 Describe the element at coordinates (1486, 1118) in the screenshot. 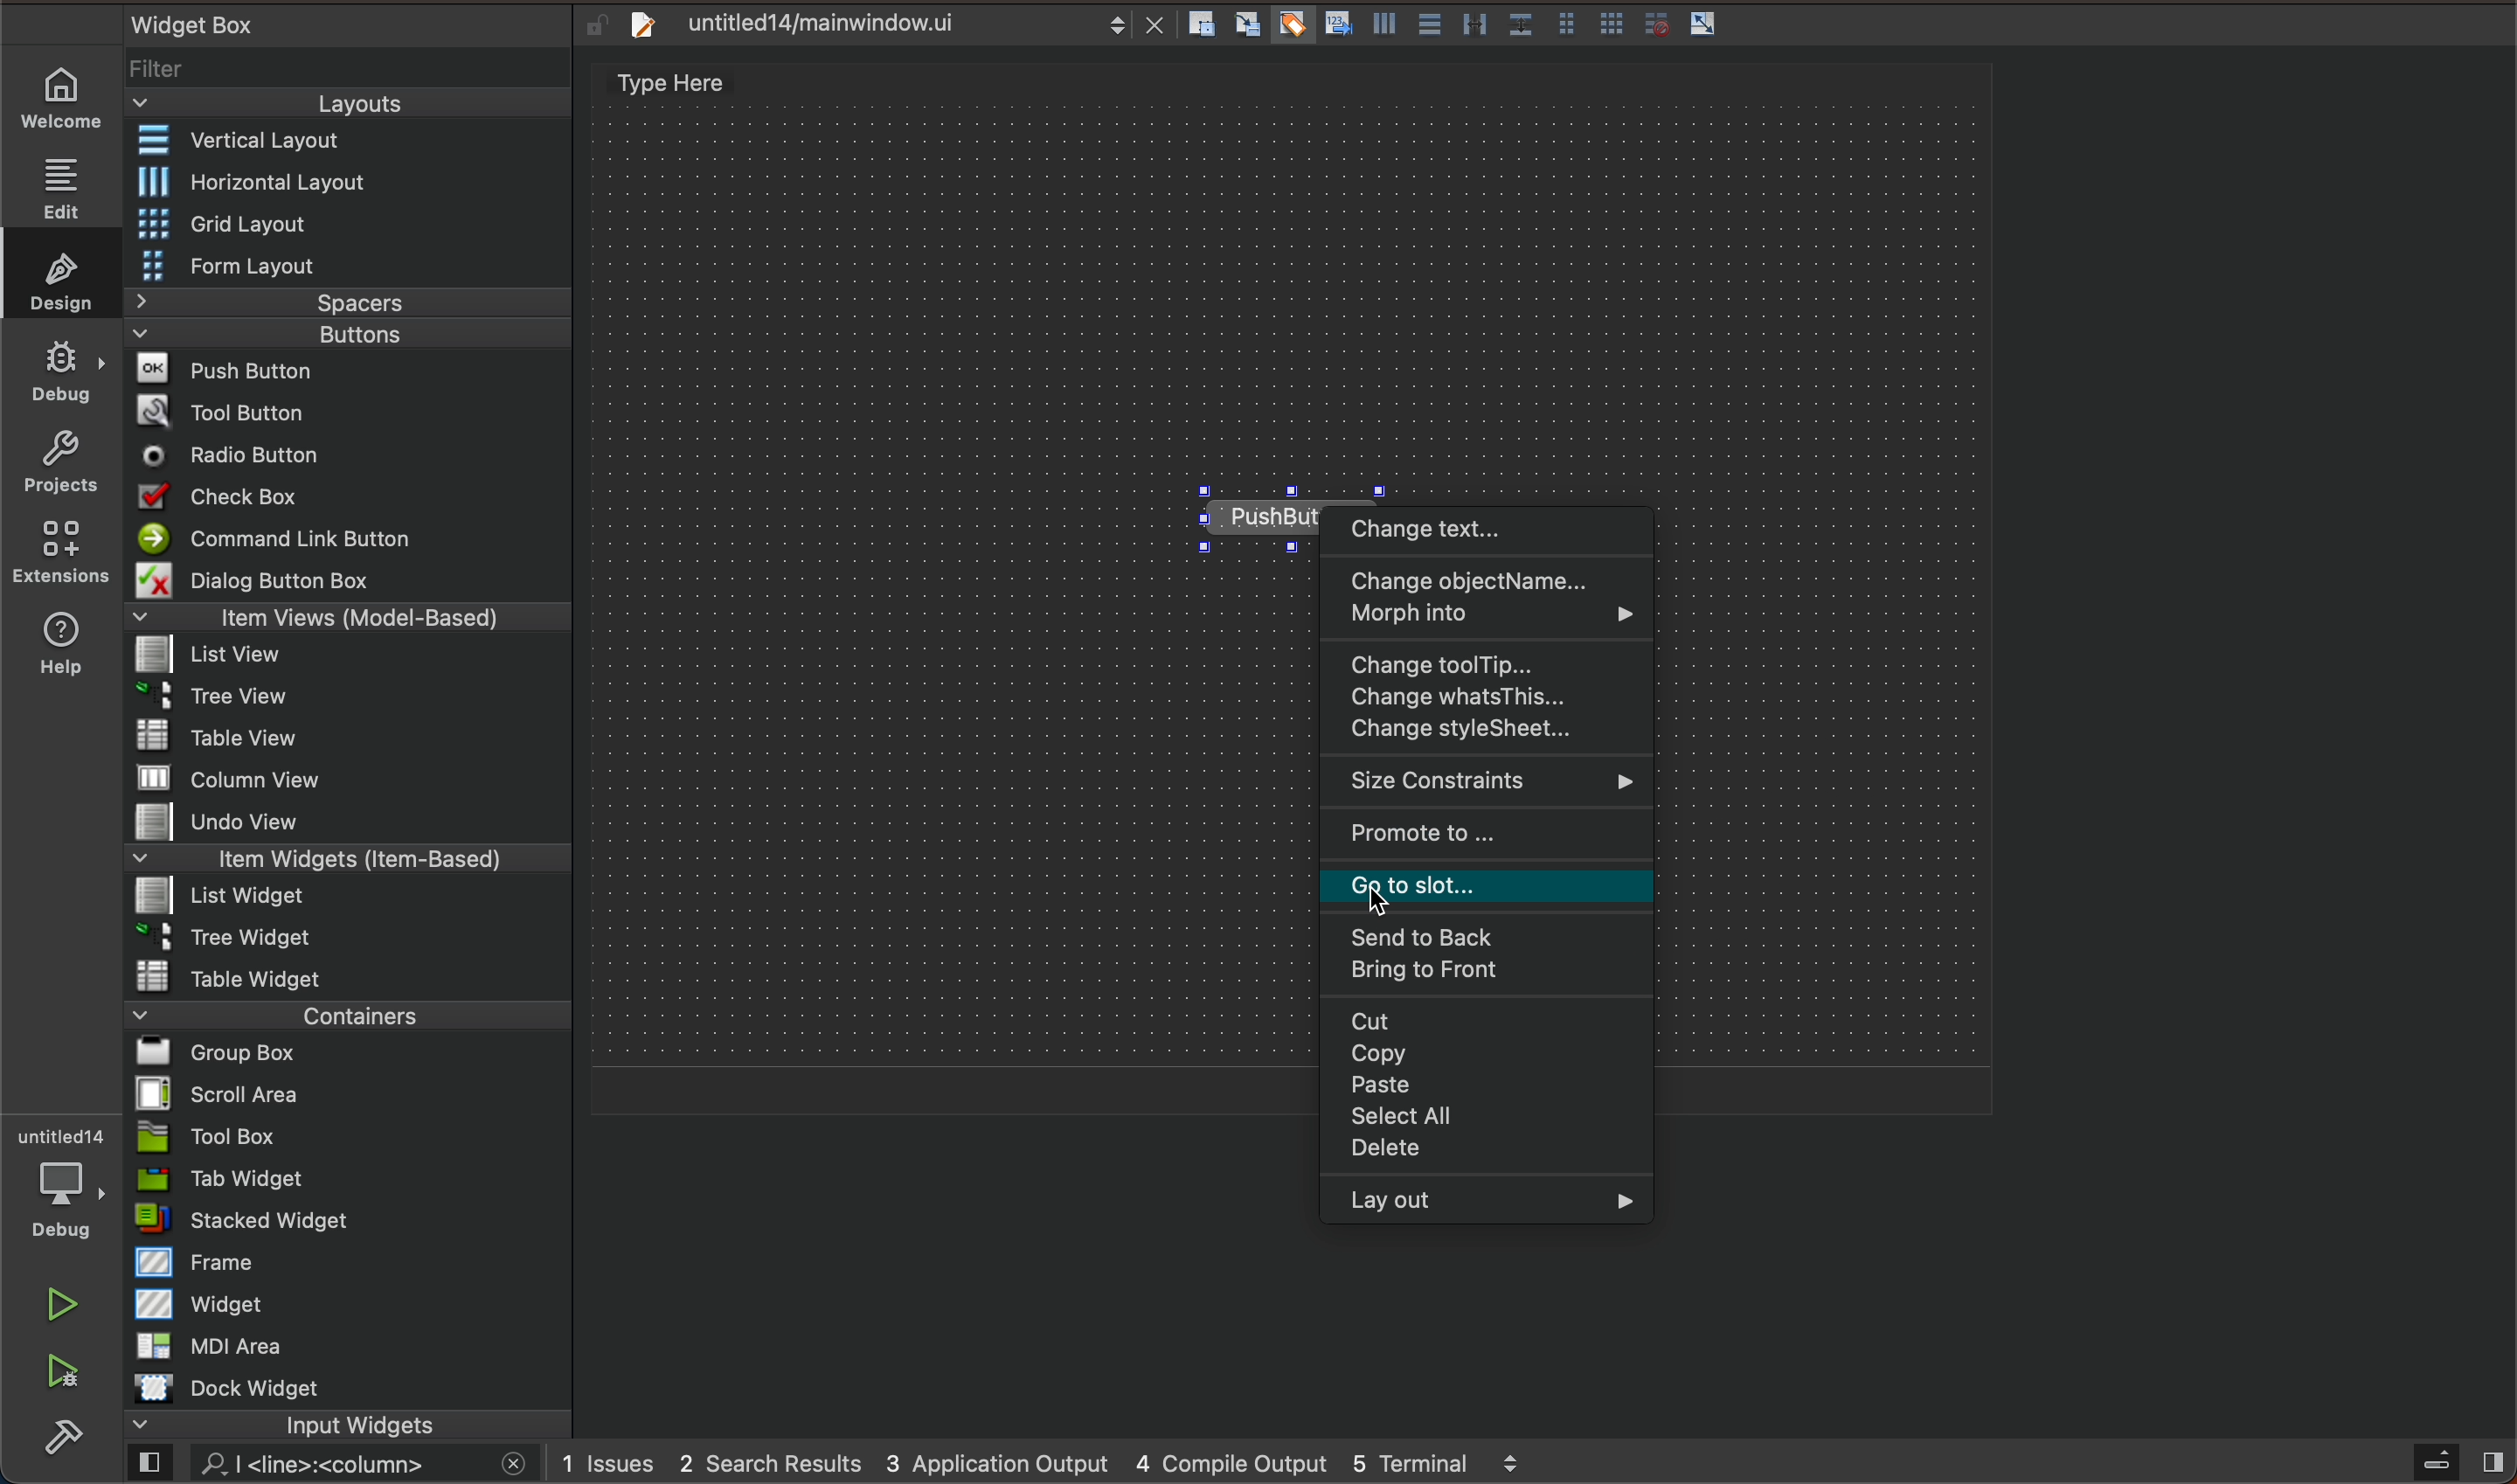

I see `` at that location.